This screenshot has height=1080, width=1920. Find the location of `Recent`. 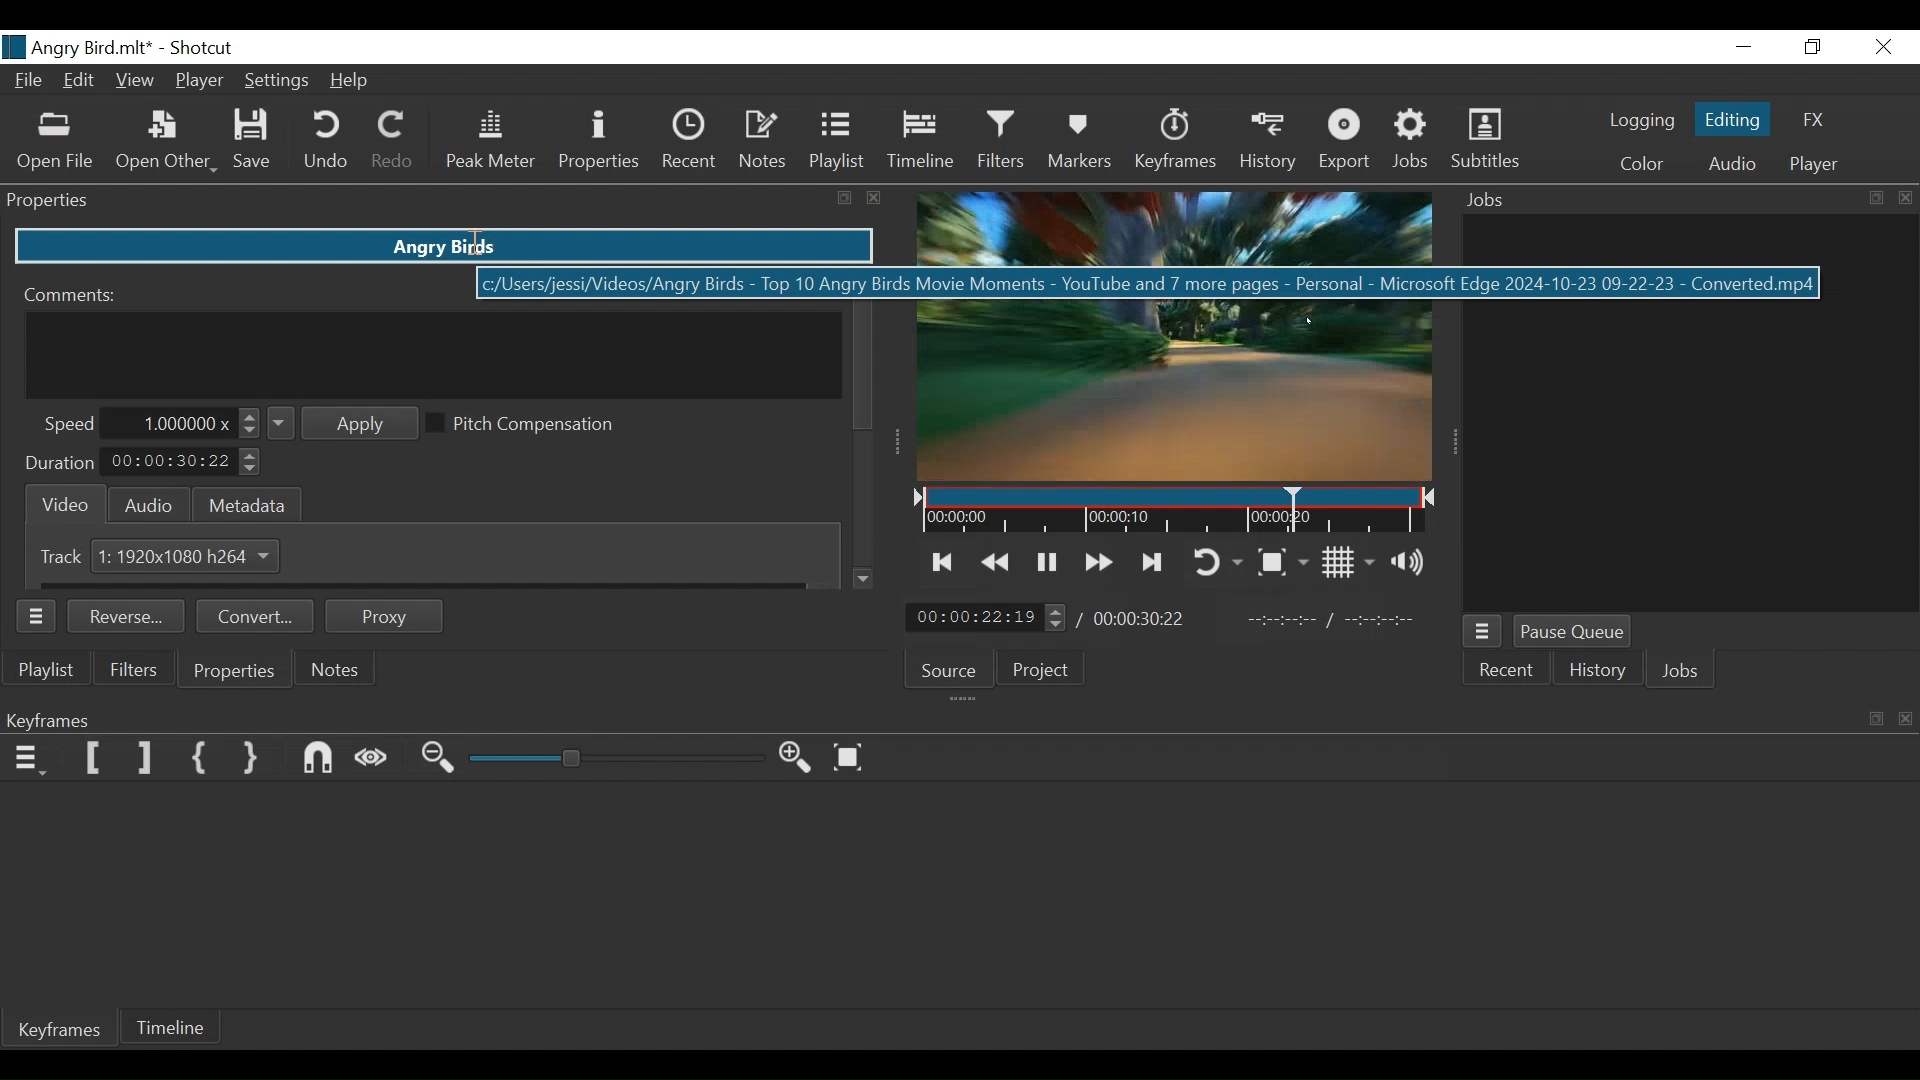

Recent is located at coordinates (1510, 671).